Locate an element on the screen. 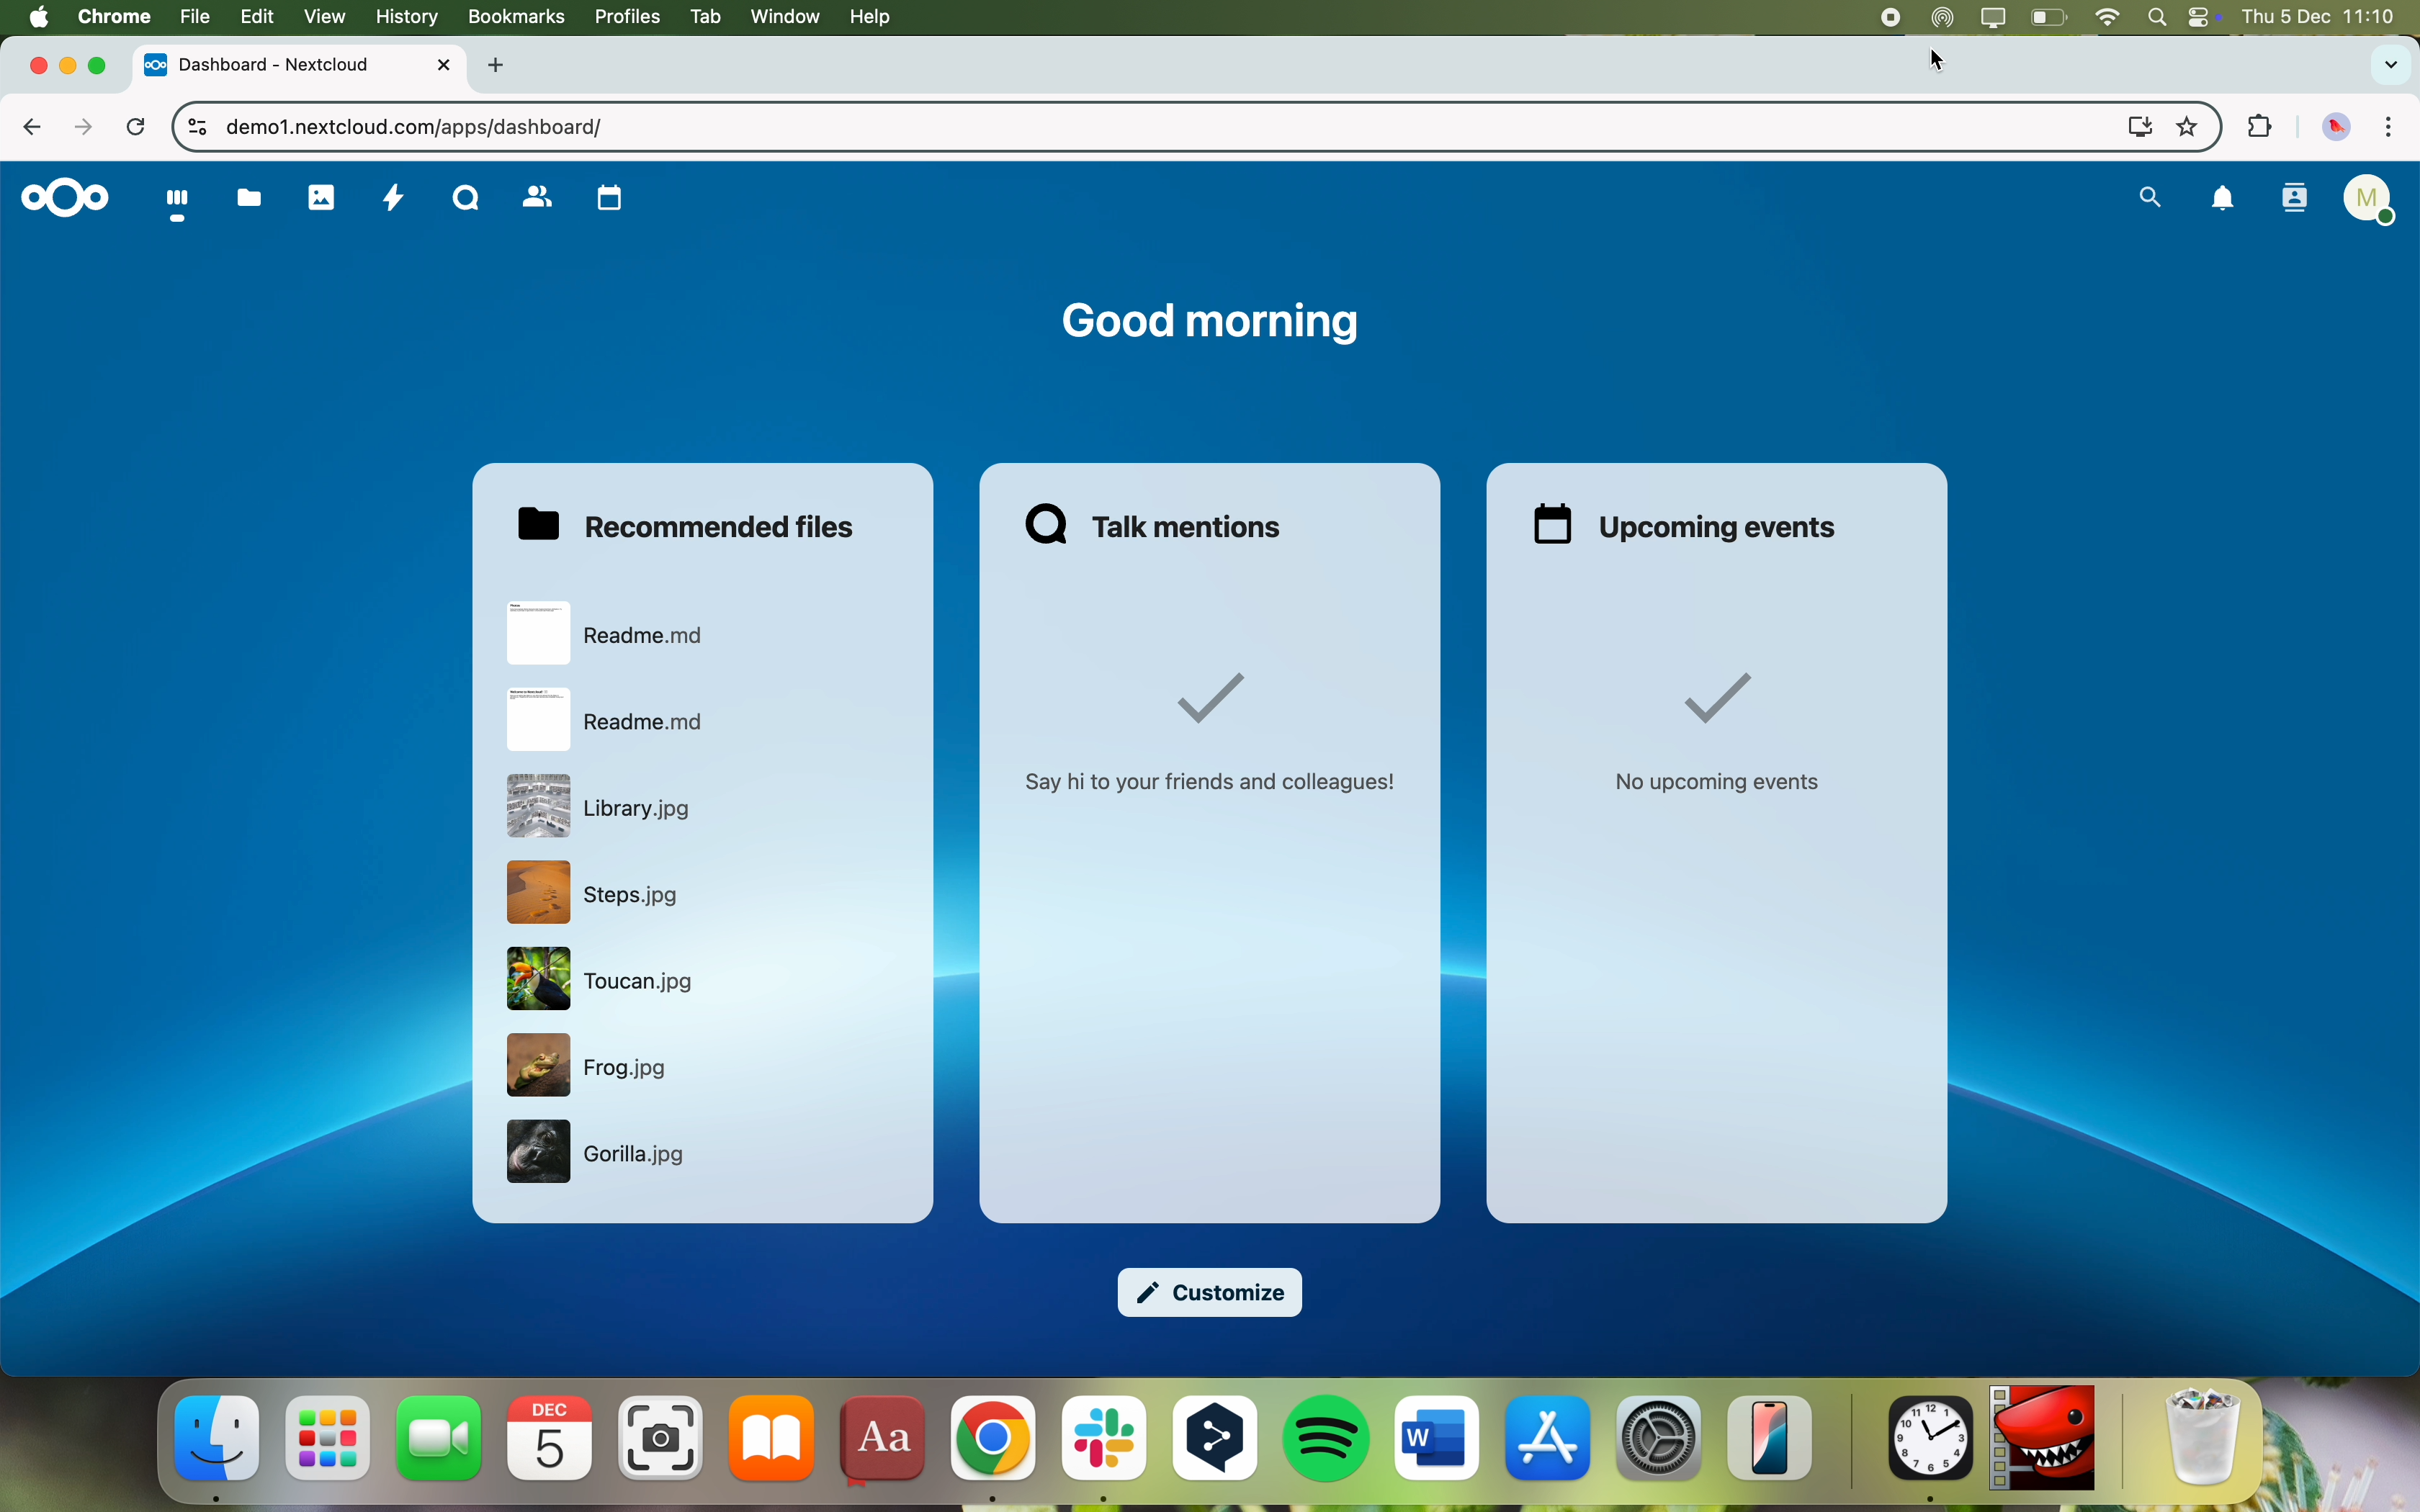 The height and width of the screenshot is (1512, 2420). screen is located at coordinates (2132, 125).